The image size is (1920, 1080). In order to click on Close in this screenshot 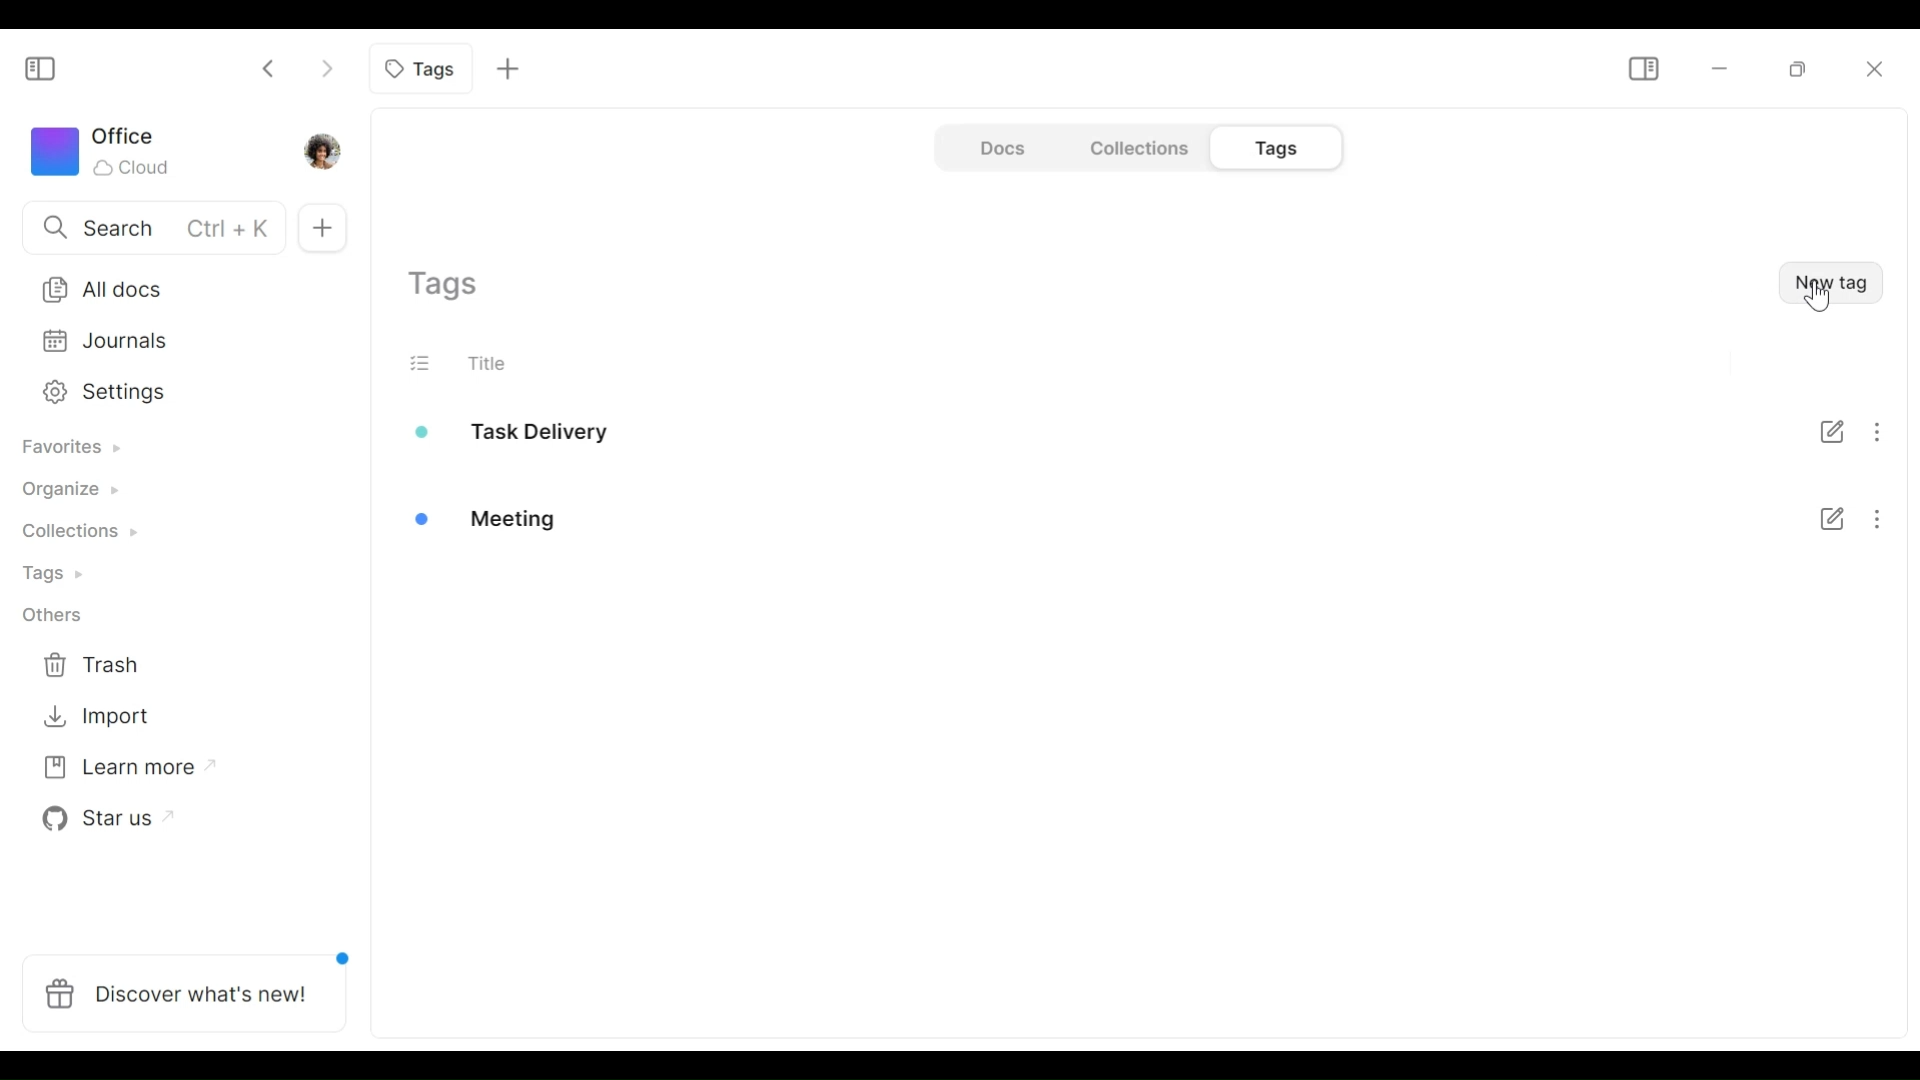, I will do `click(1876, 67)`.